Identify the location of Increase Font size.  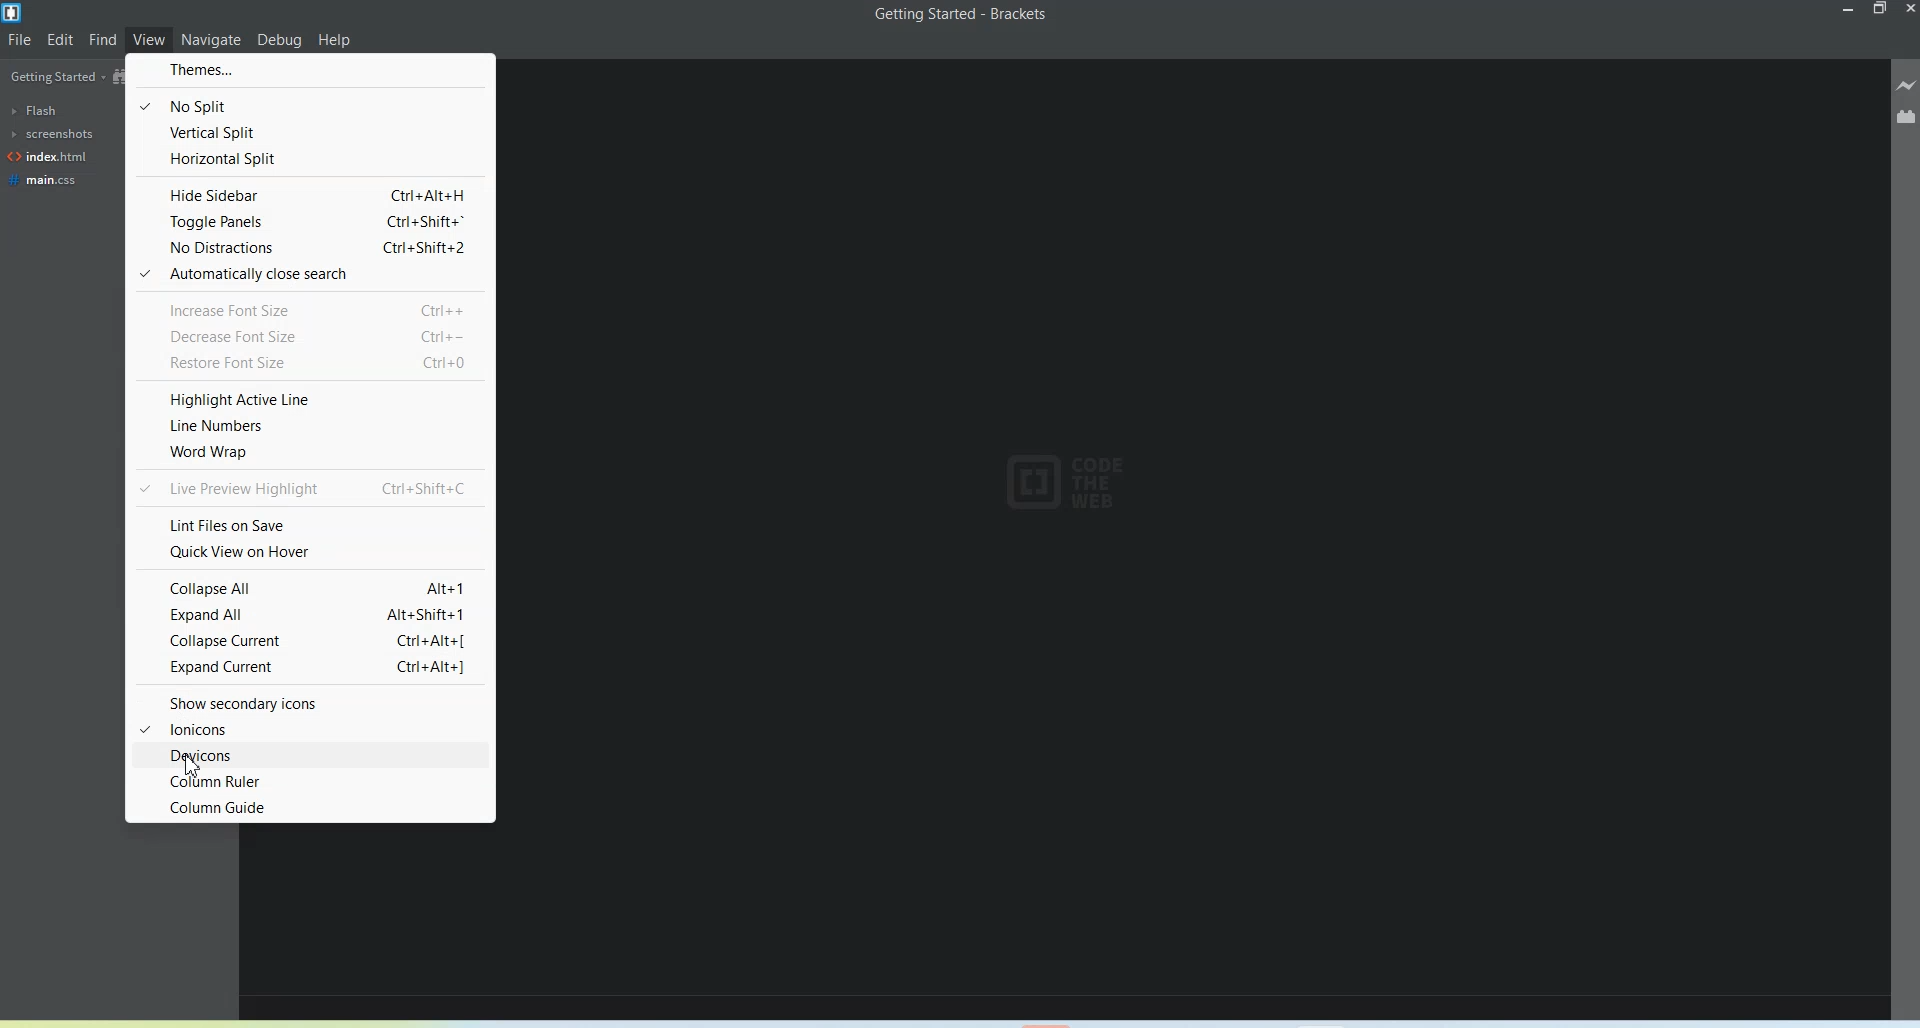
(310, 307).